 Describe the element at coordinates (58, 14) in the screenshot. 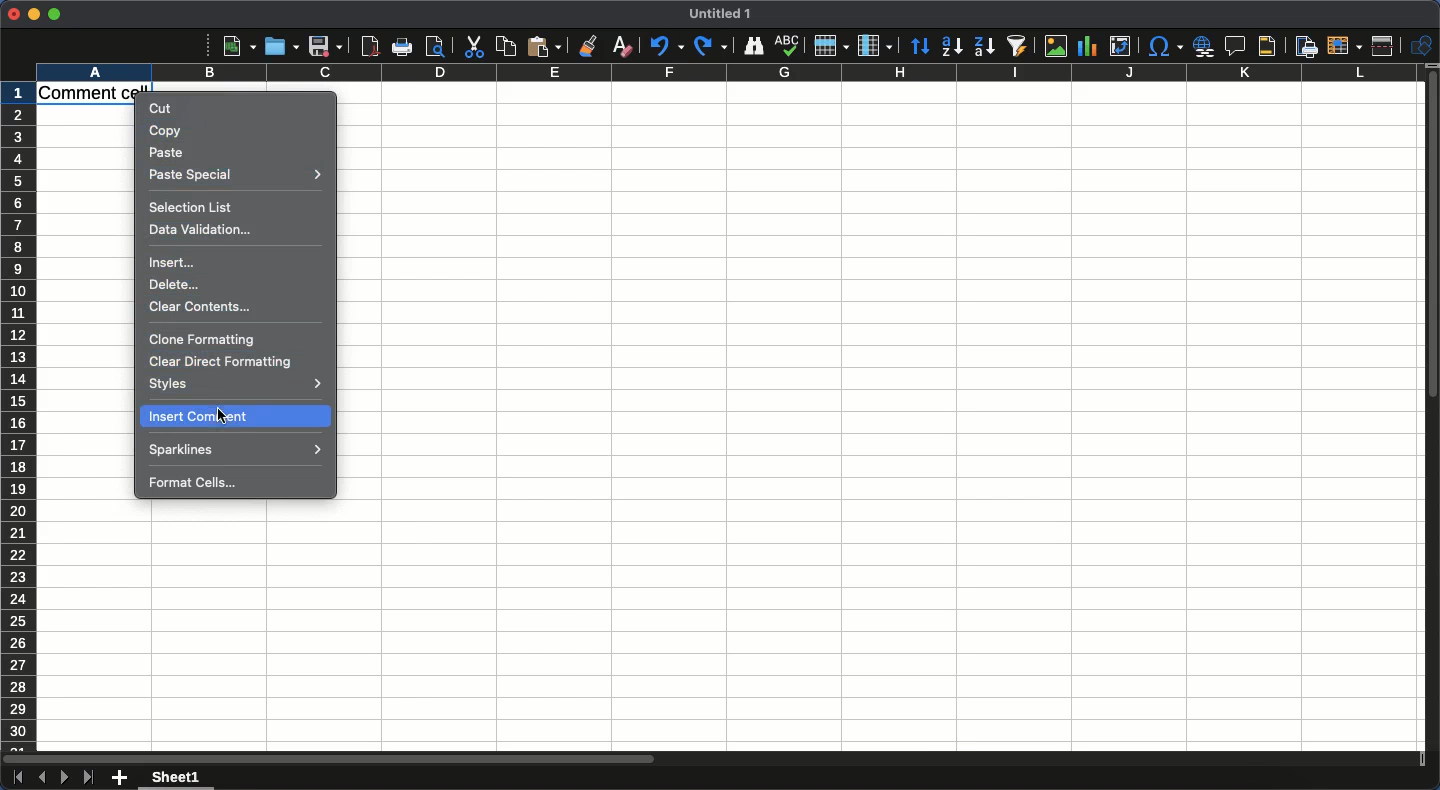

I see `Maximize` at that location.